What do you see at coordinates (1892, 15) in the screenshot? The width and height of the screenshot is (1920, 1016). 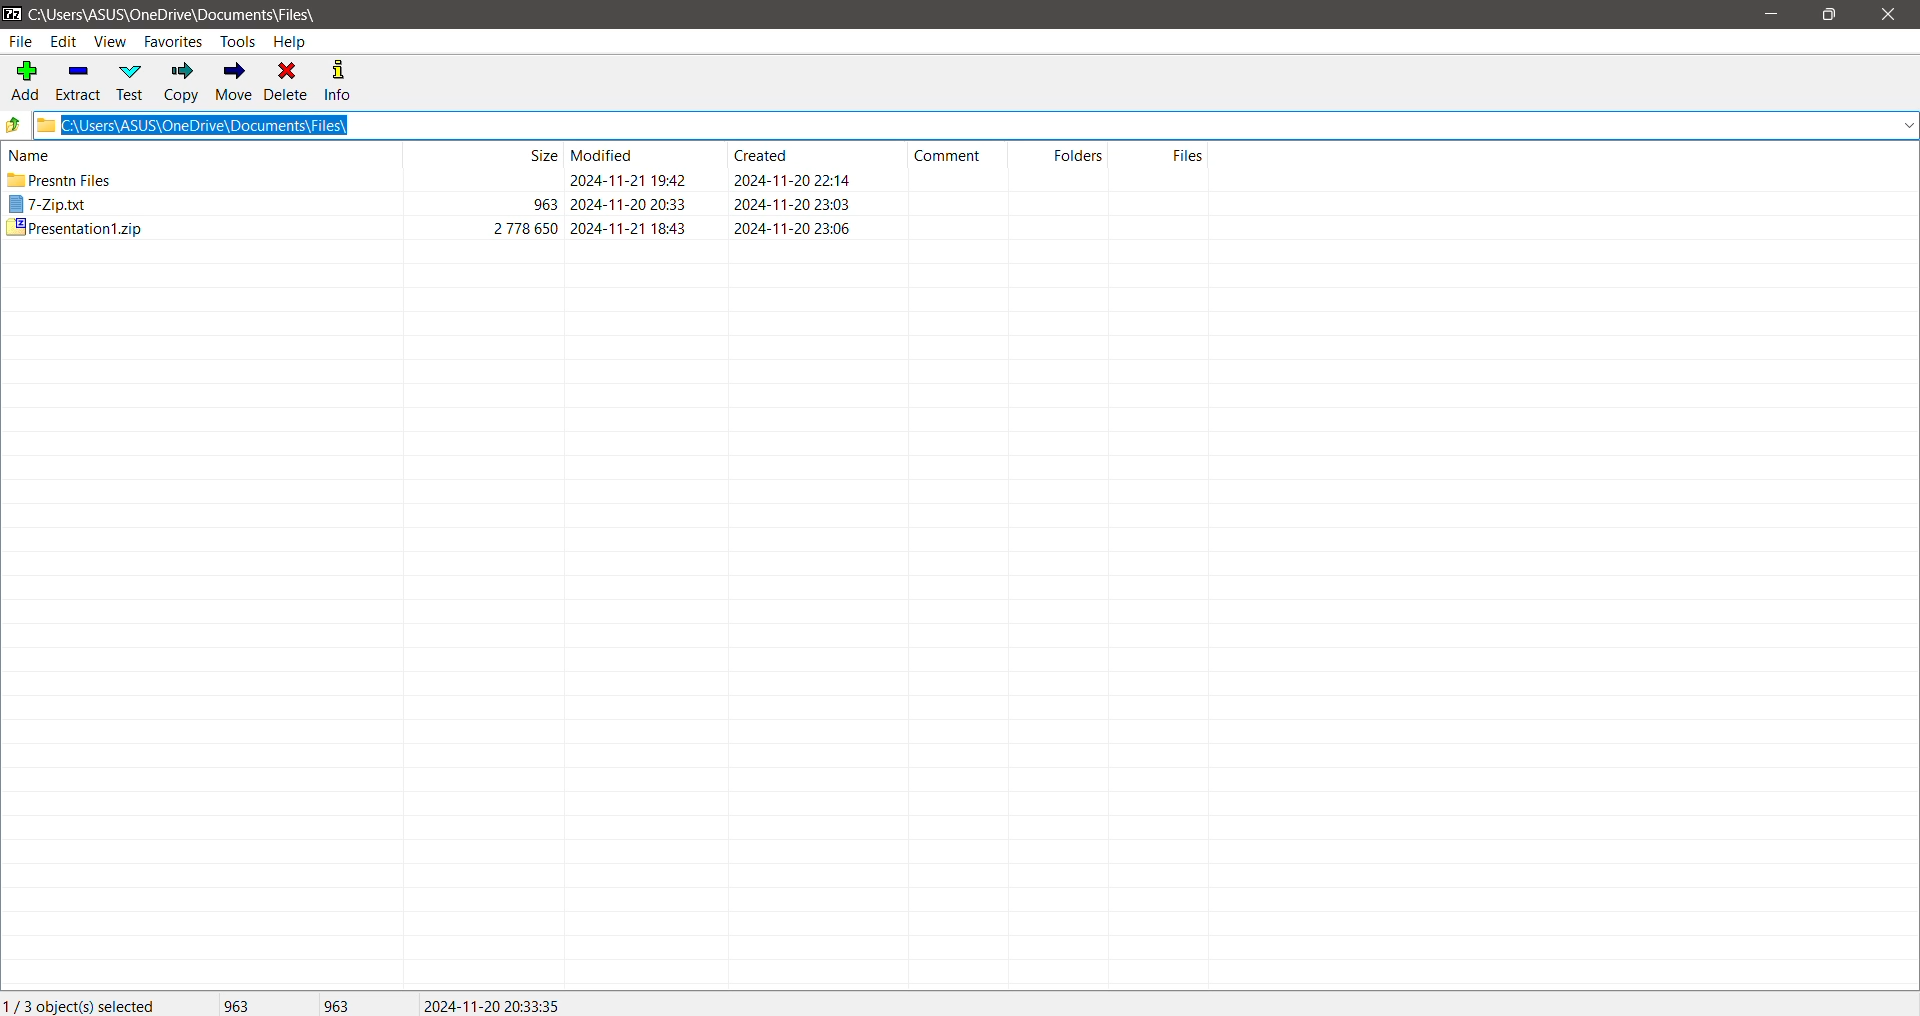 I see `Close` at bounding box center [1892, 15].